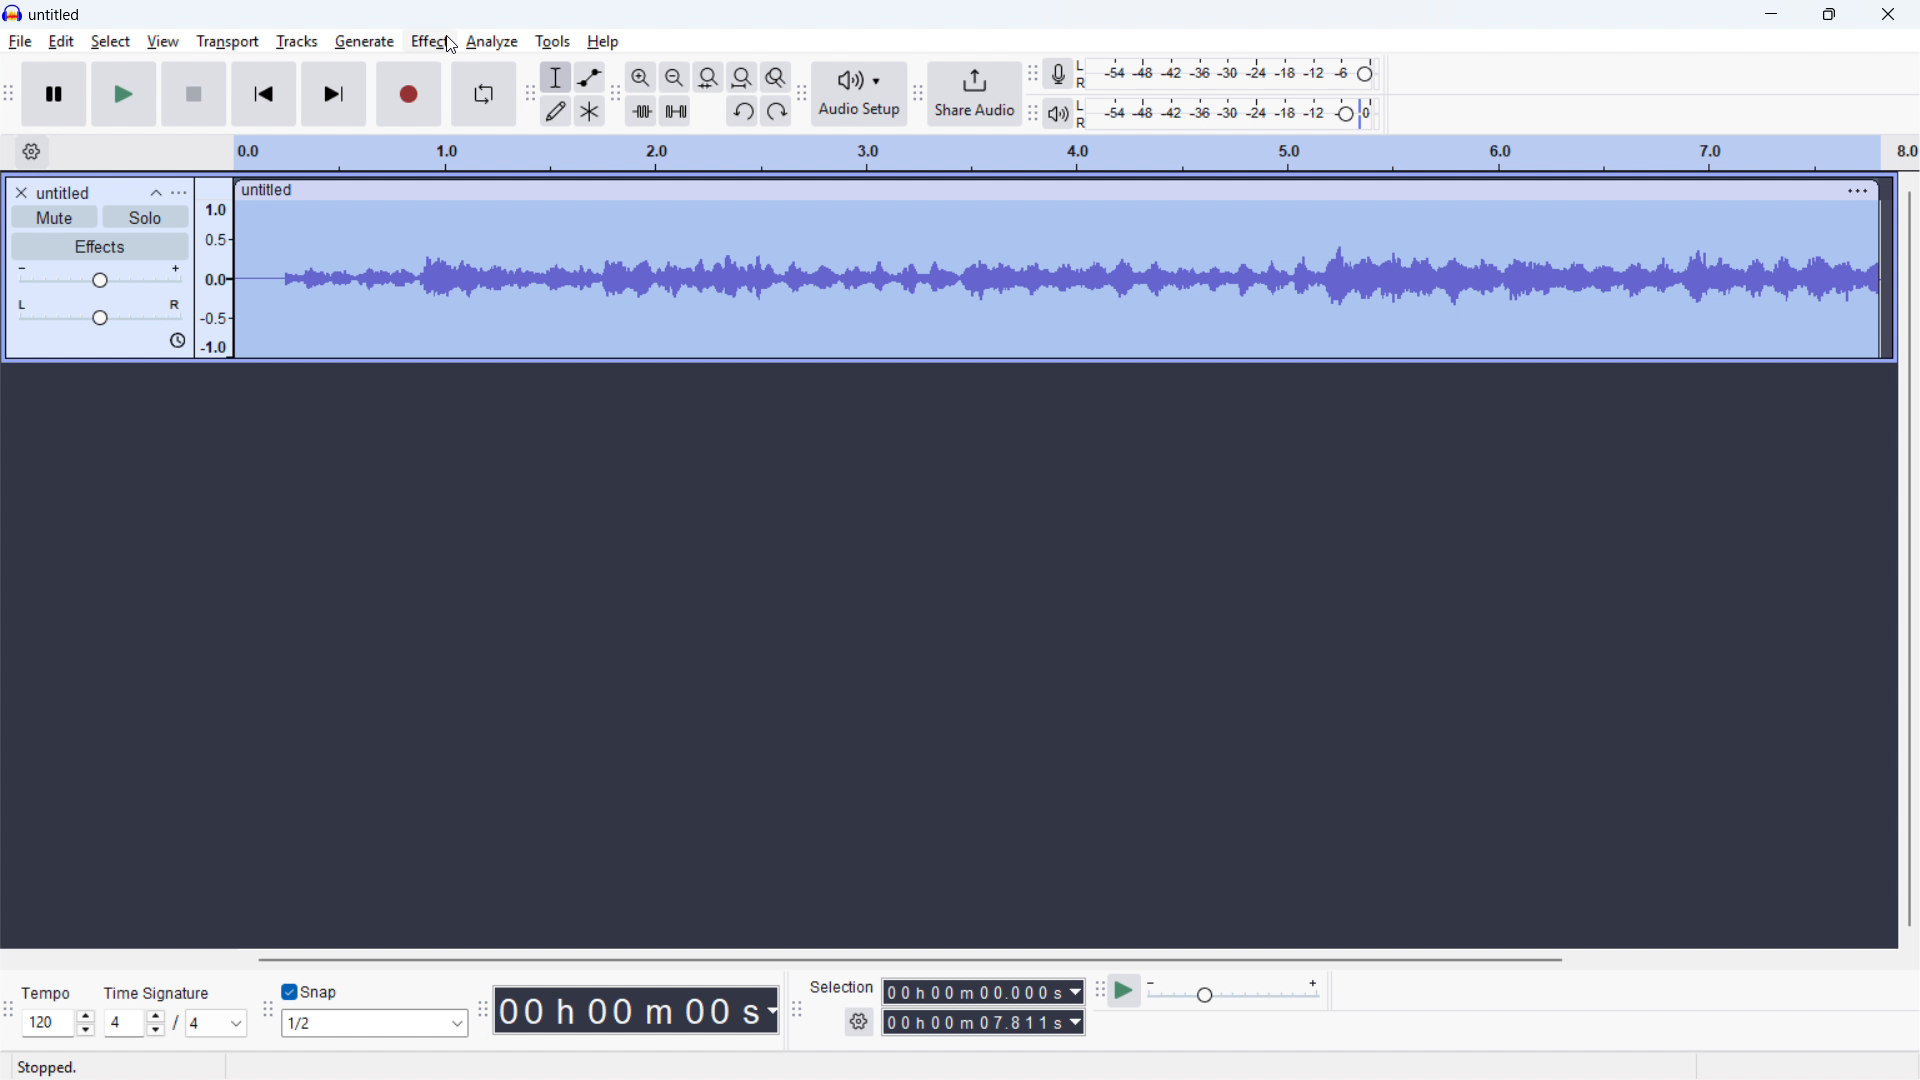 The height and width of the screenshot is (1080, 1920). Describe the element at coordinates (1233, 992) in the screenshot. I see `Playback speed ` at that location.